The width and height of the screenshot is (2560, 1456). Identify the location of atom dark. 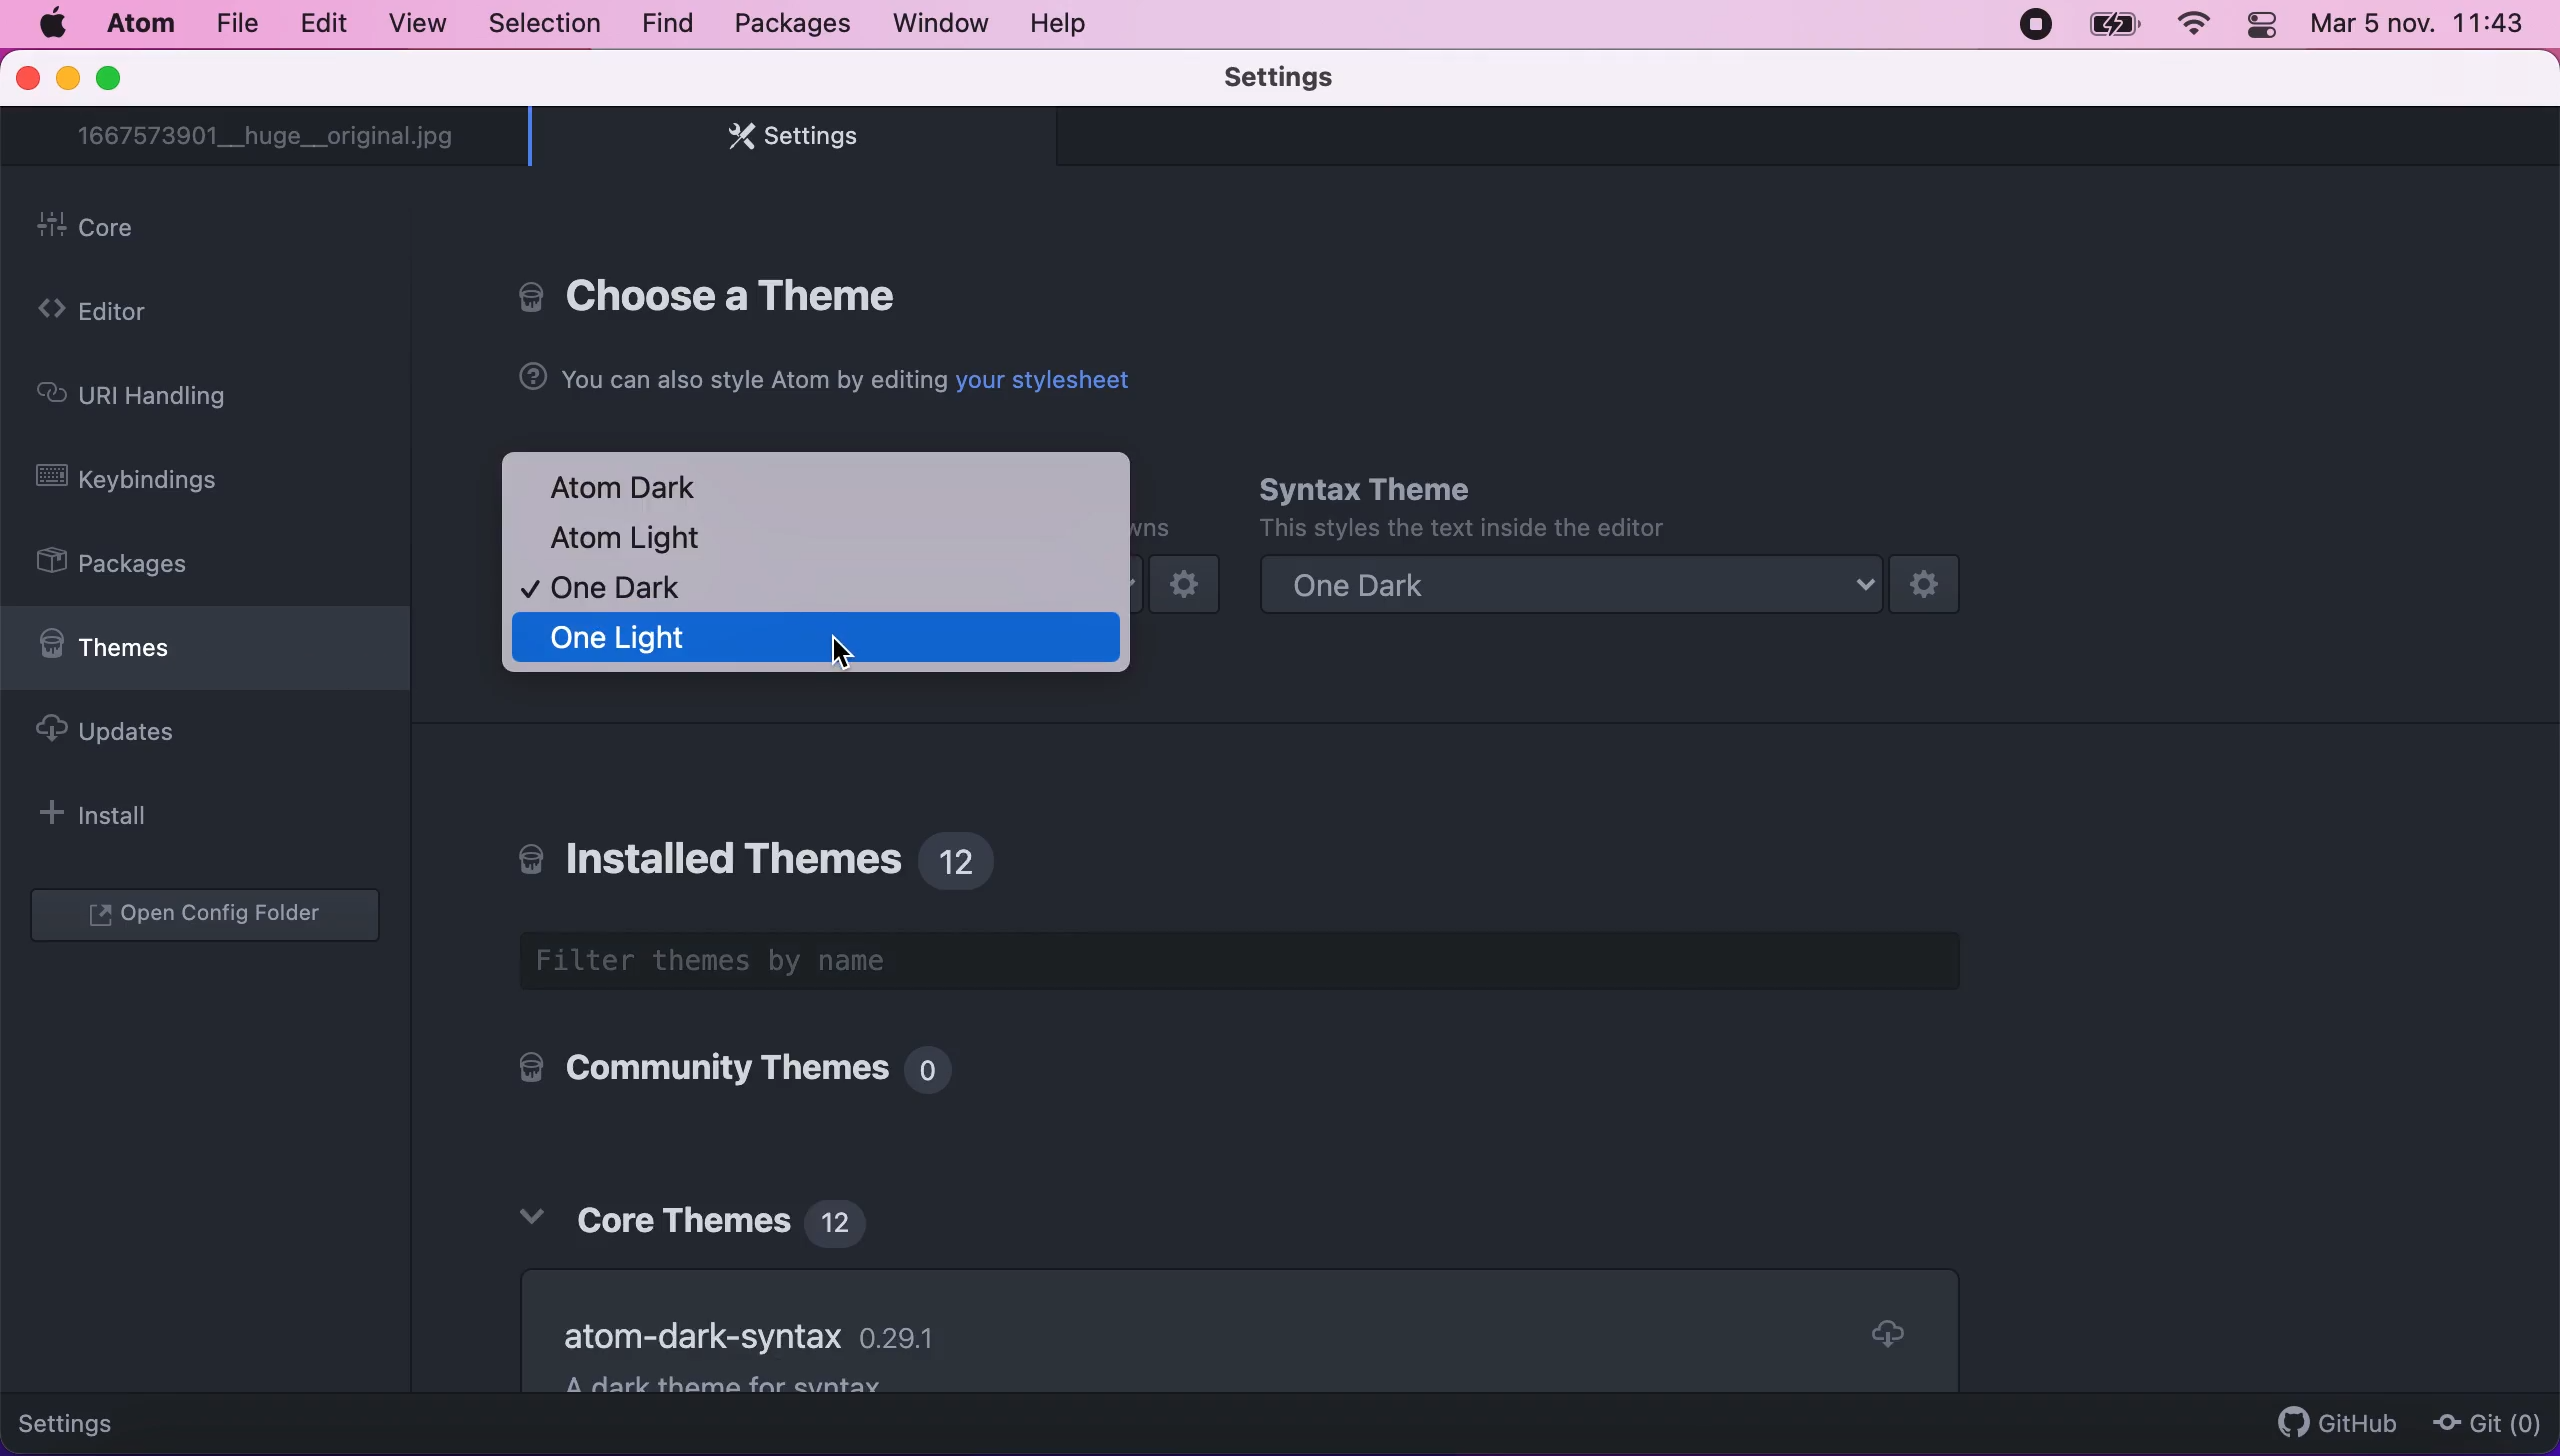
(643, 485).